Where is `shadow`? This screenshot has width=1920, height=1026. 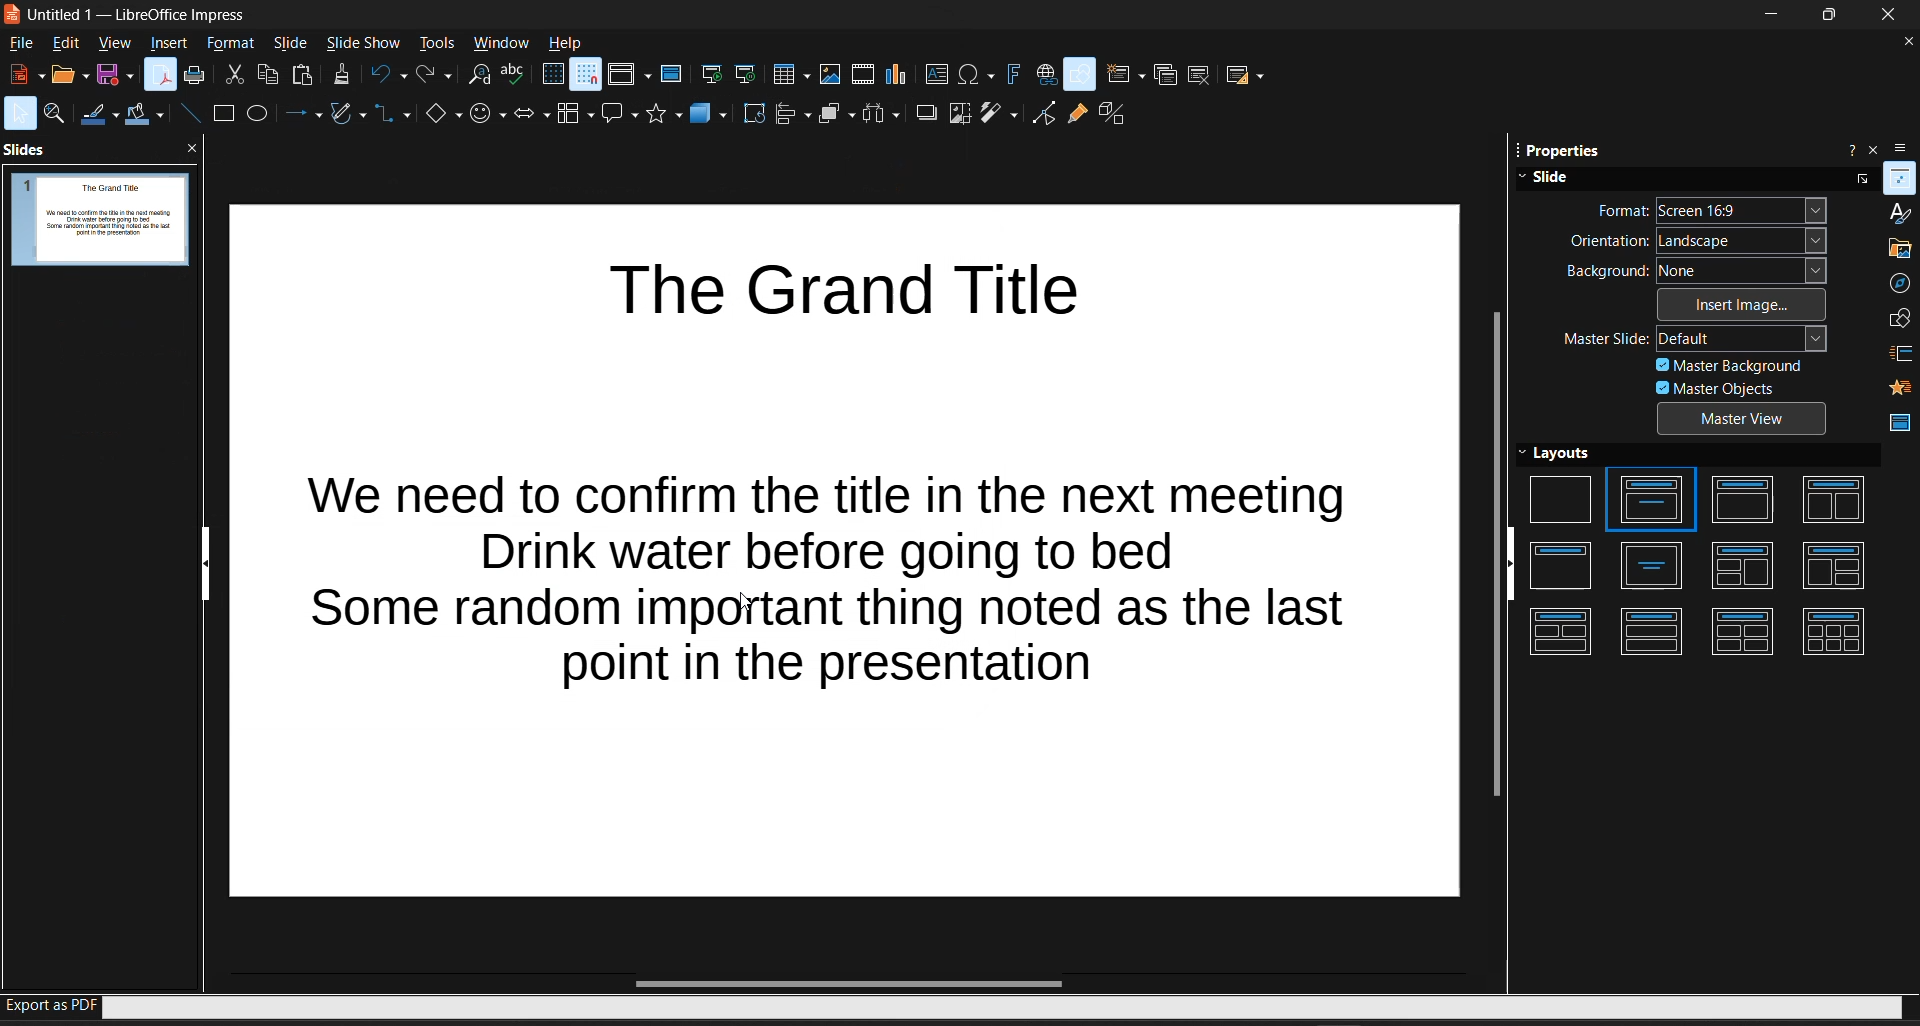 shadow is located at coordinates (929, 114).